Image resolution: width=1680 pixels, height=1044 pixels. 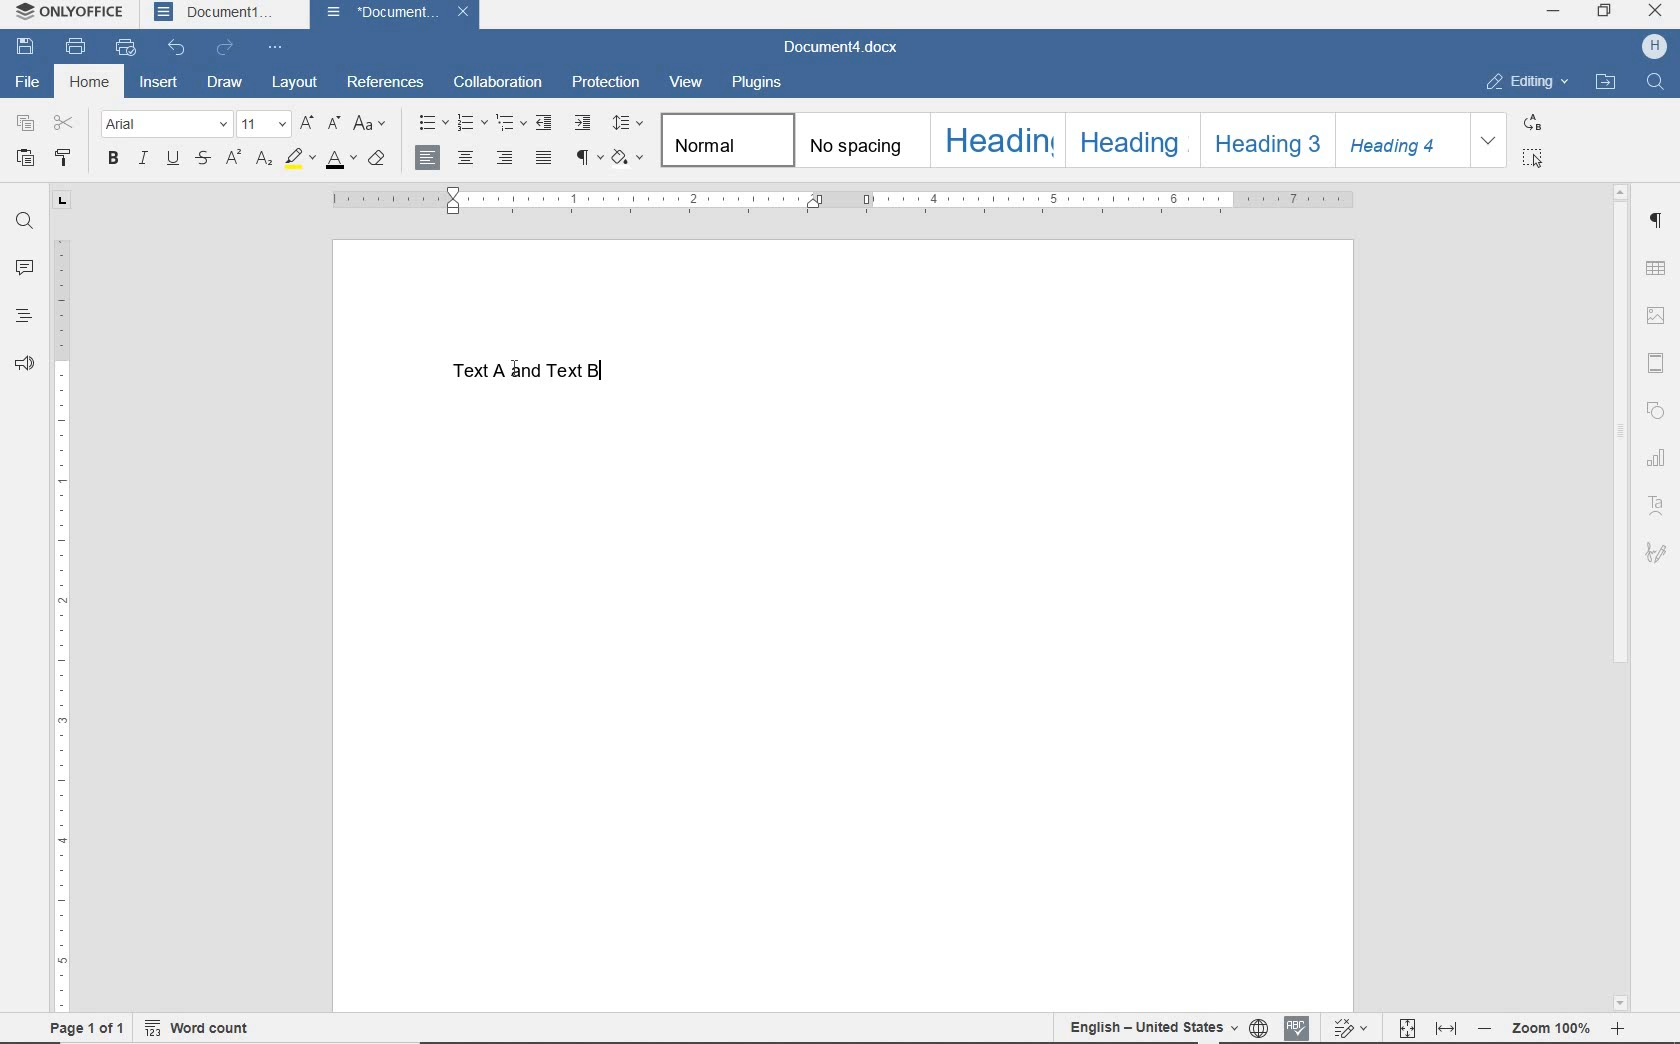 What do you see at coordinates (841, 49) in the screenshot?
I see `DOCUMENT NAME` at bounding box center [841, 49].